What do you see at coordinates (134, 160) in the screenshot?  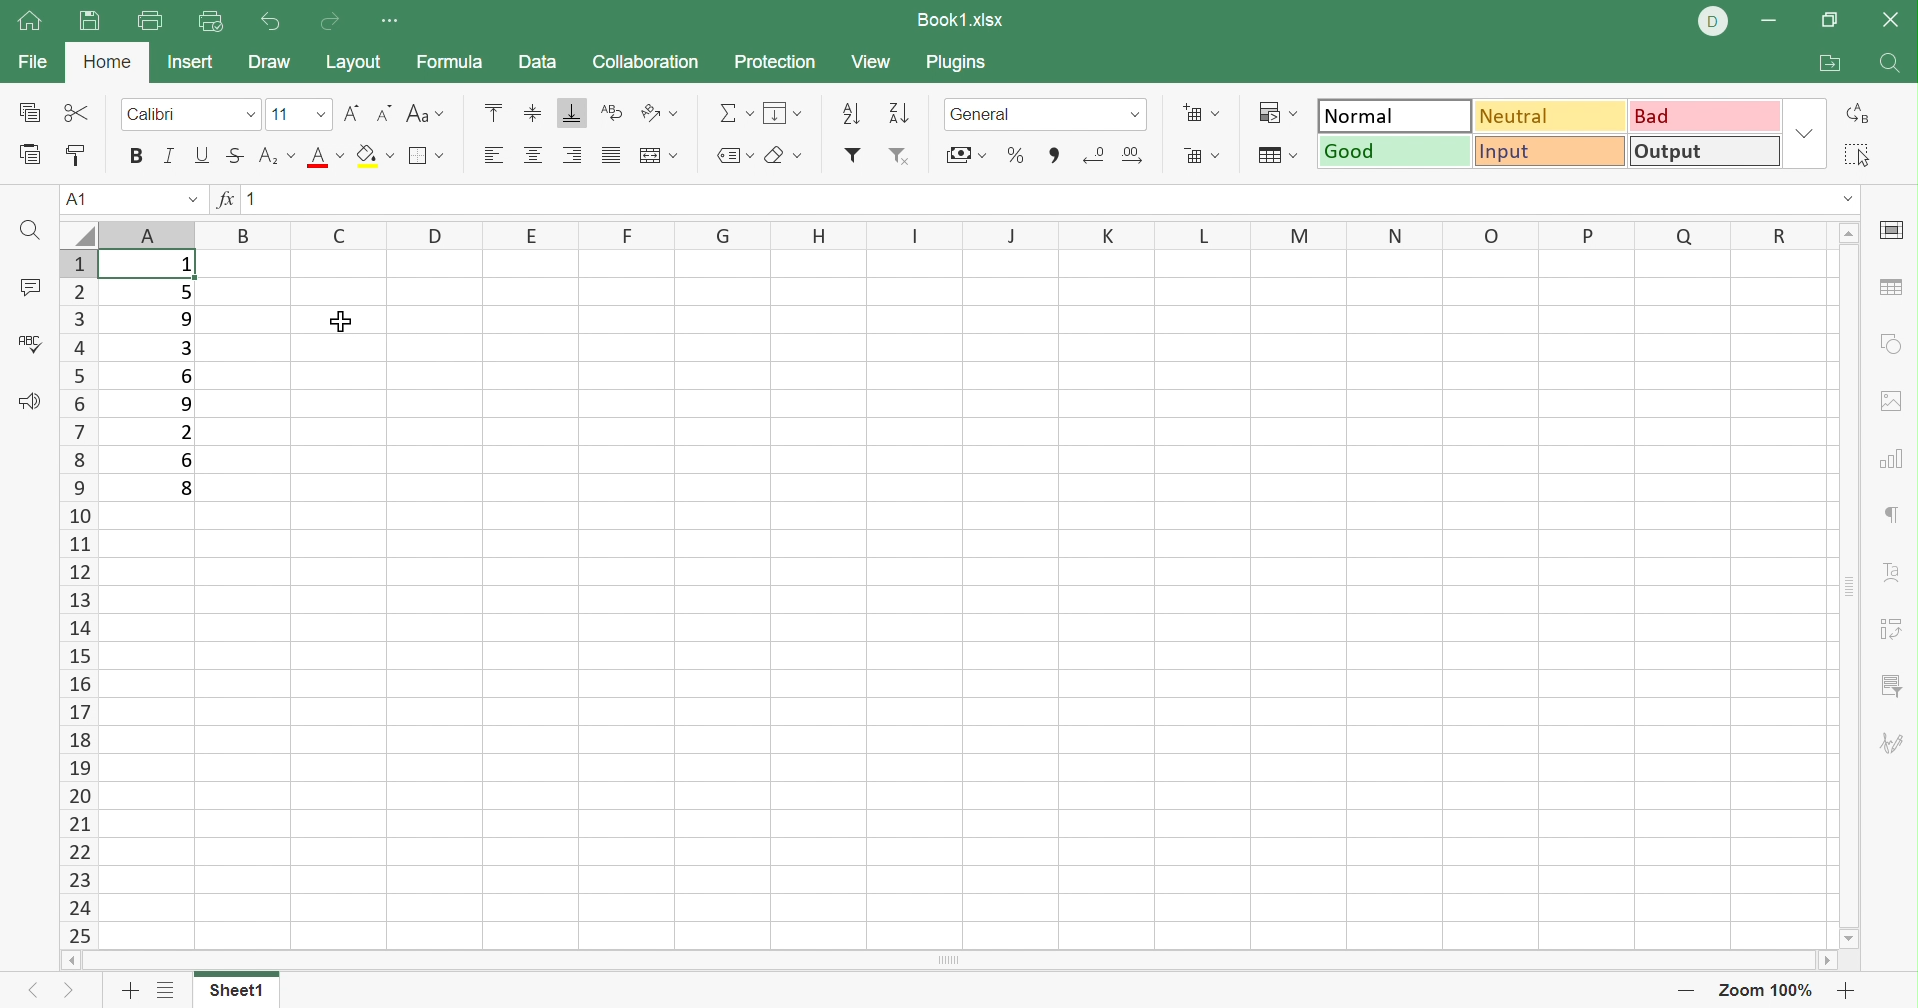 I see `Bold` at bounding box center [134, 160].